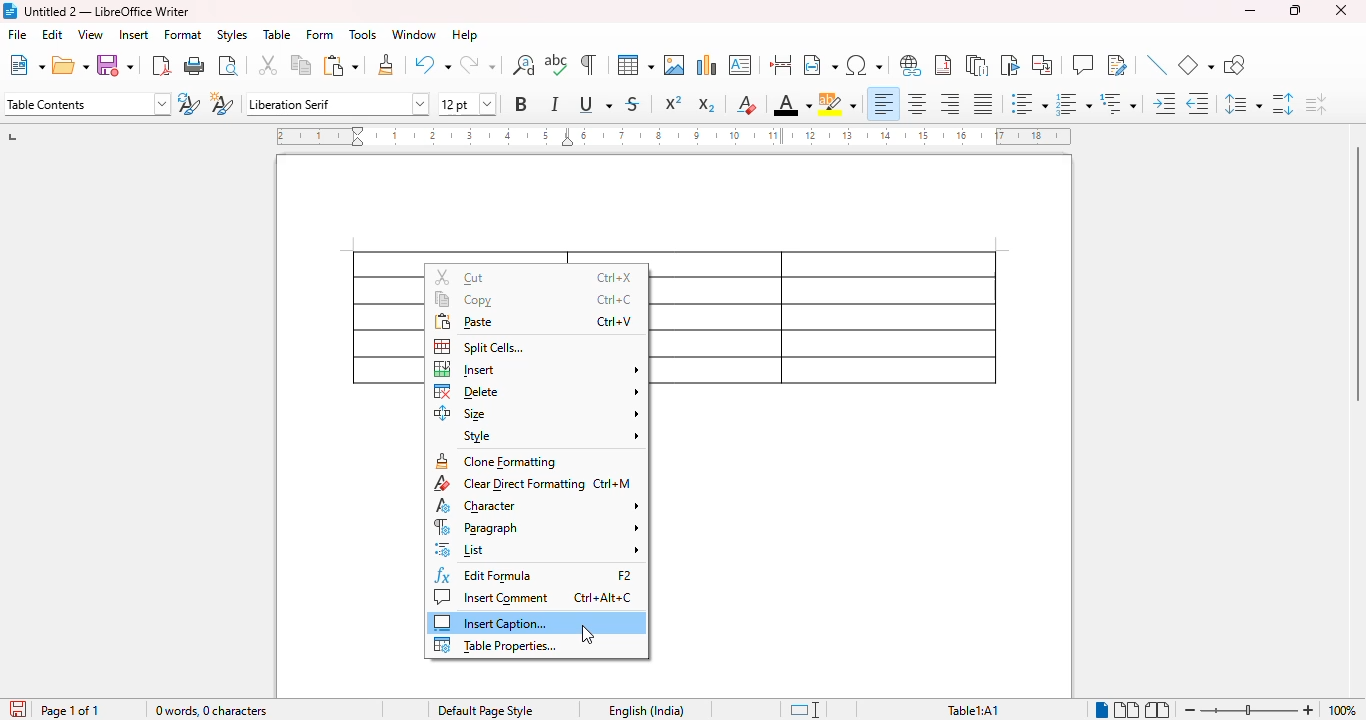 This screenshot has height=720, width=1366. I want to click on zoom out, so click(1190, 711).